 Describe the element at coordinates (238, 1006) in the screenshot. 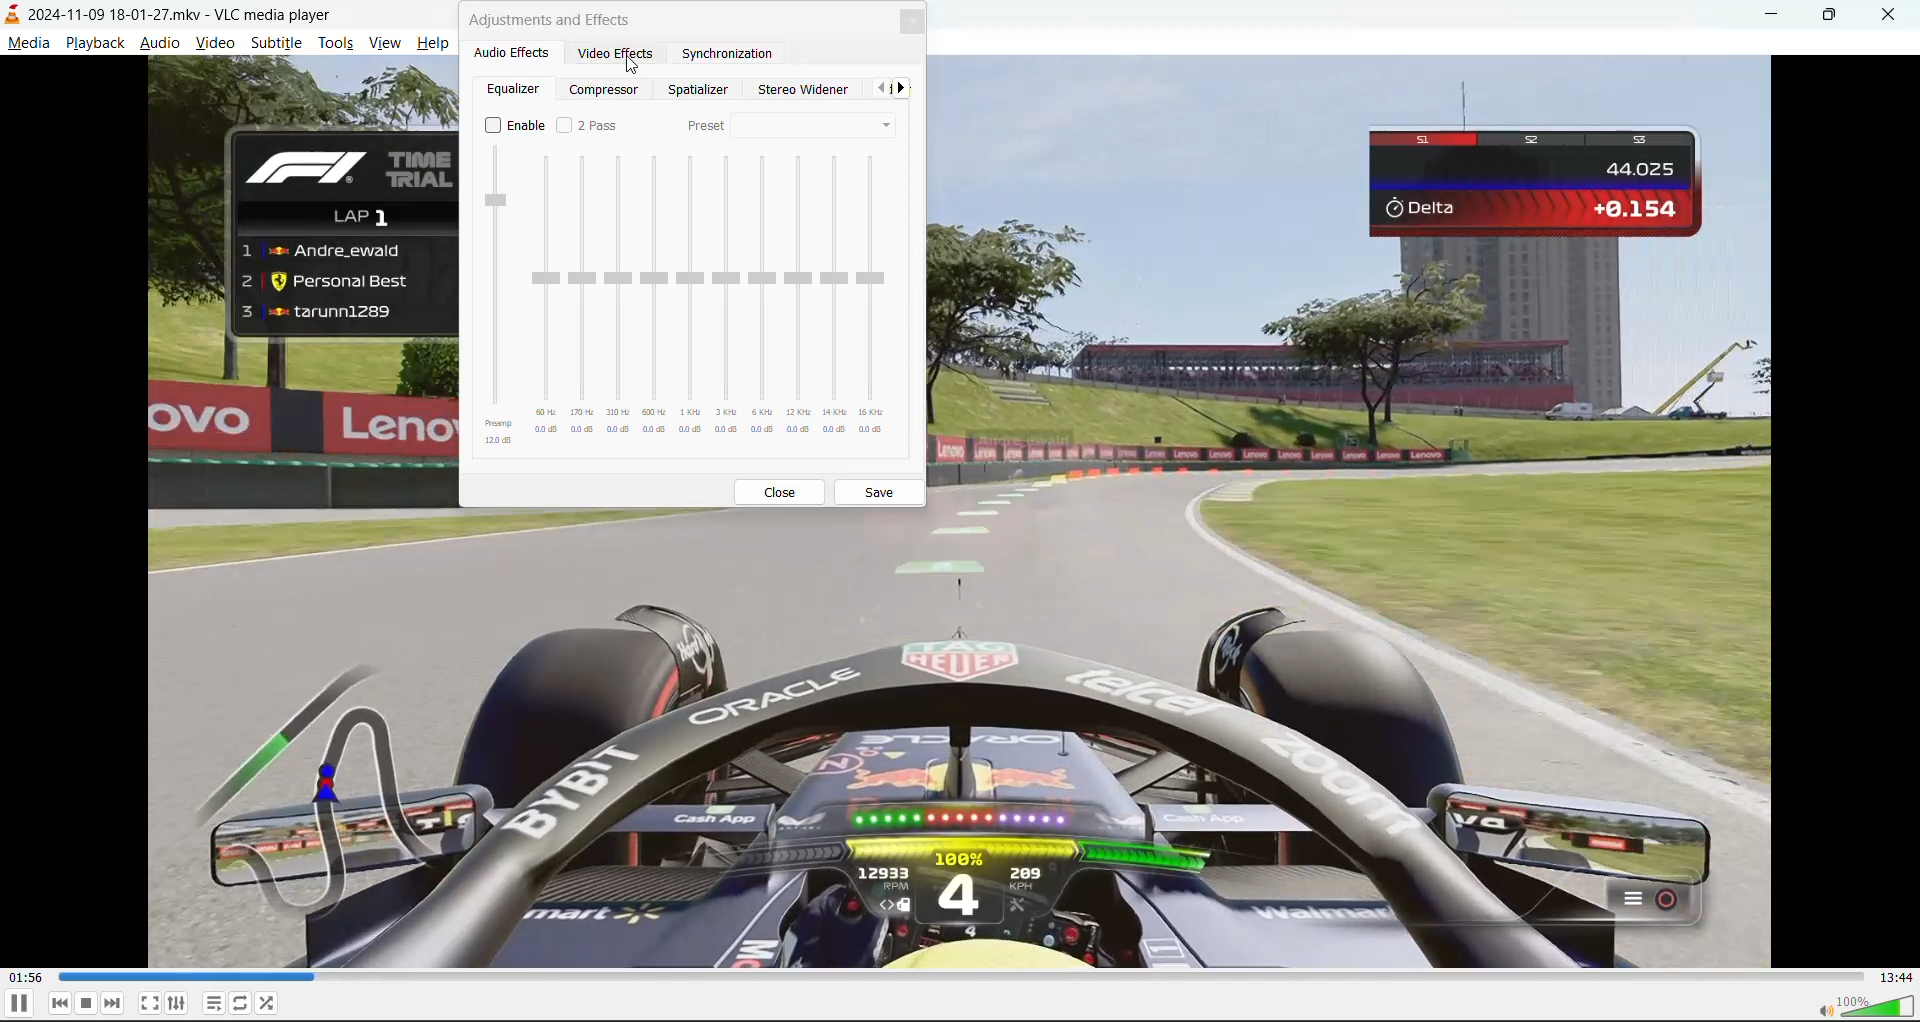

I see `loop` at that location.